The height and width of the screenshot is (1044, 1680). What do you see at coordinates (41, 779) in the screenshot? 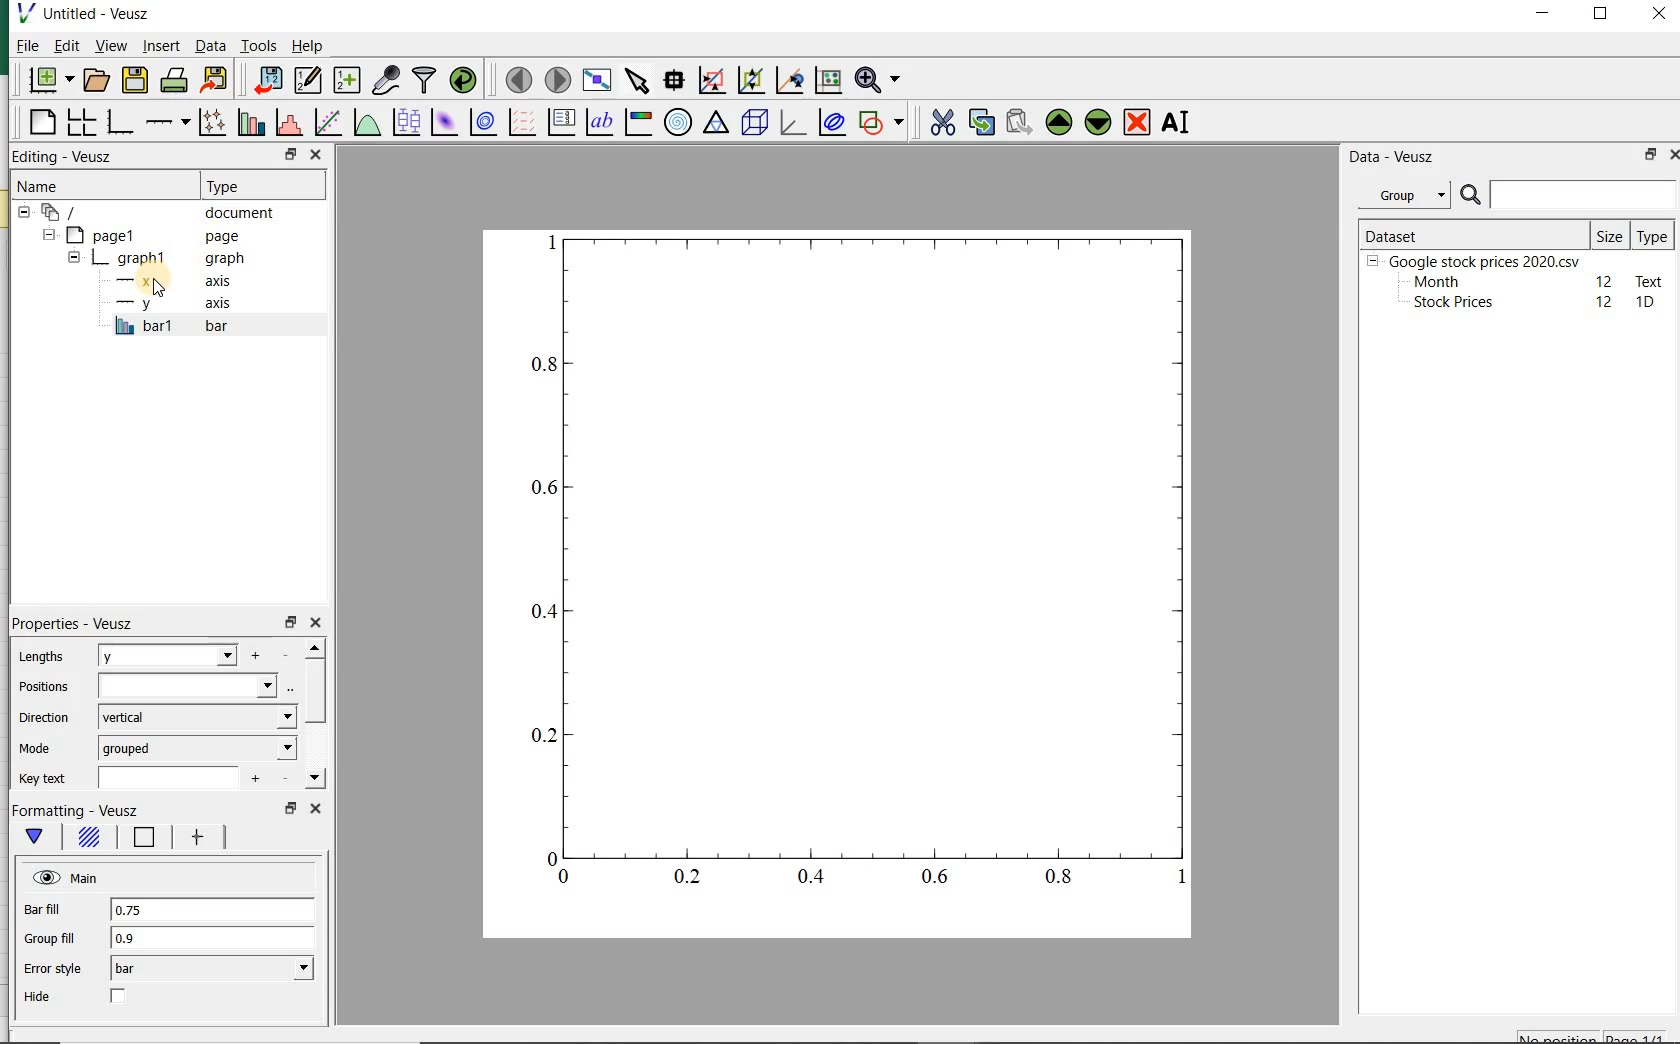
I see `key text` at bounding box center [41, 779].